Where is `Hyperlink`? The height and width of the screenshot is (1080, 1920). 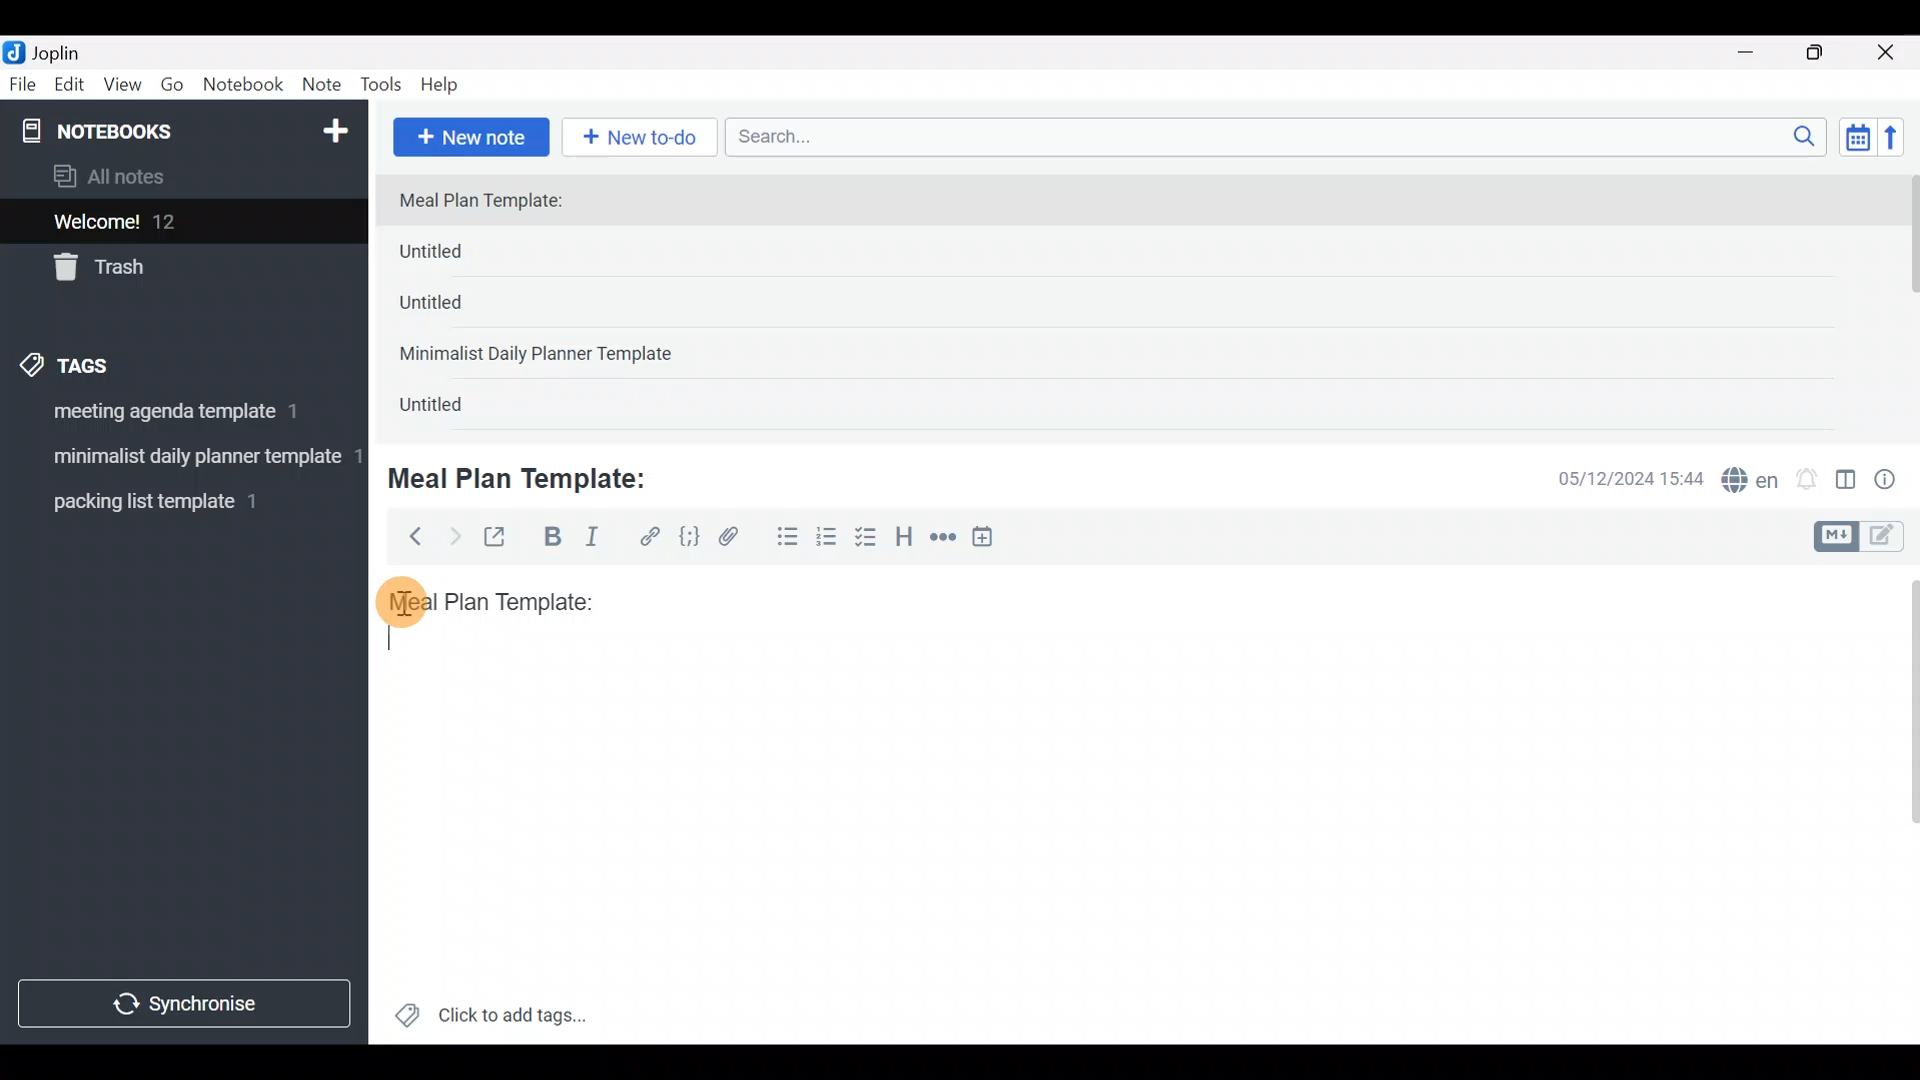 Hyperlink is located at coordinates (650, 537).